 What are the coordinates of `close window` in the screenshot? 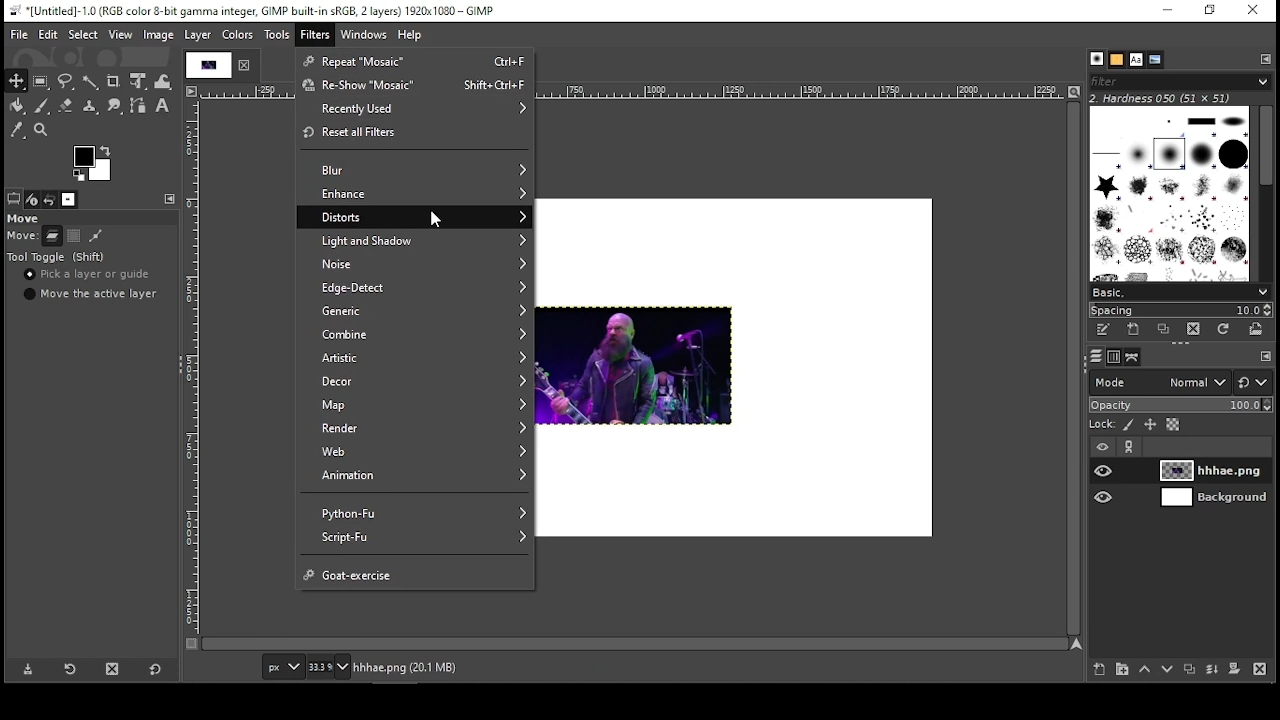 It's located at (1254, 10).